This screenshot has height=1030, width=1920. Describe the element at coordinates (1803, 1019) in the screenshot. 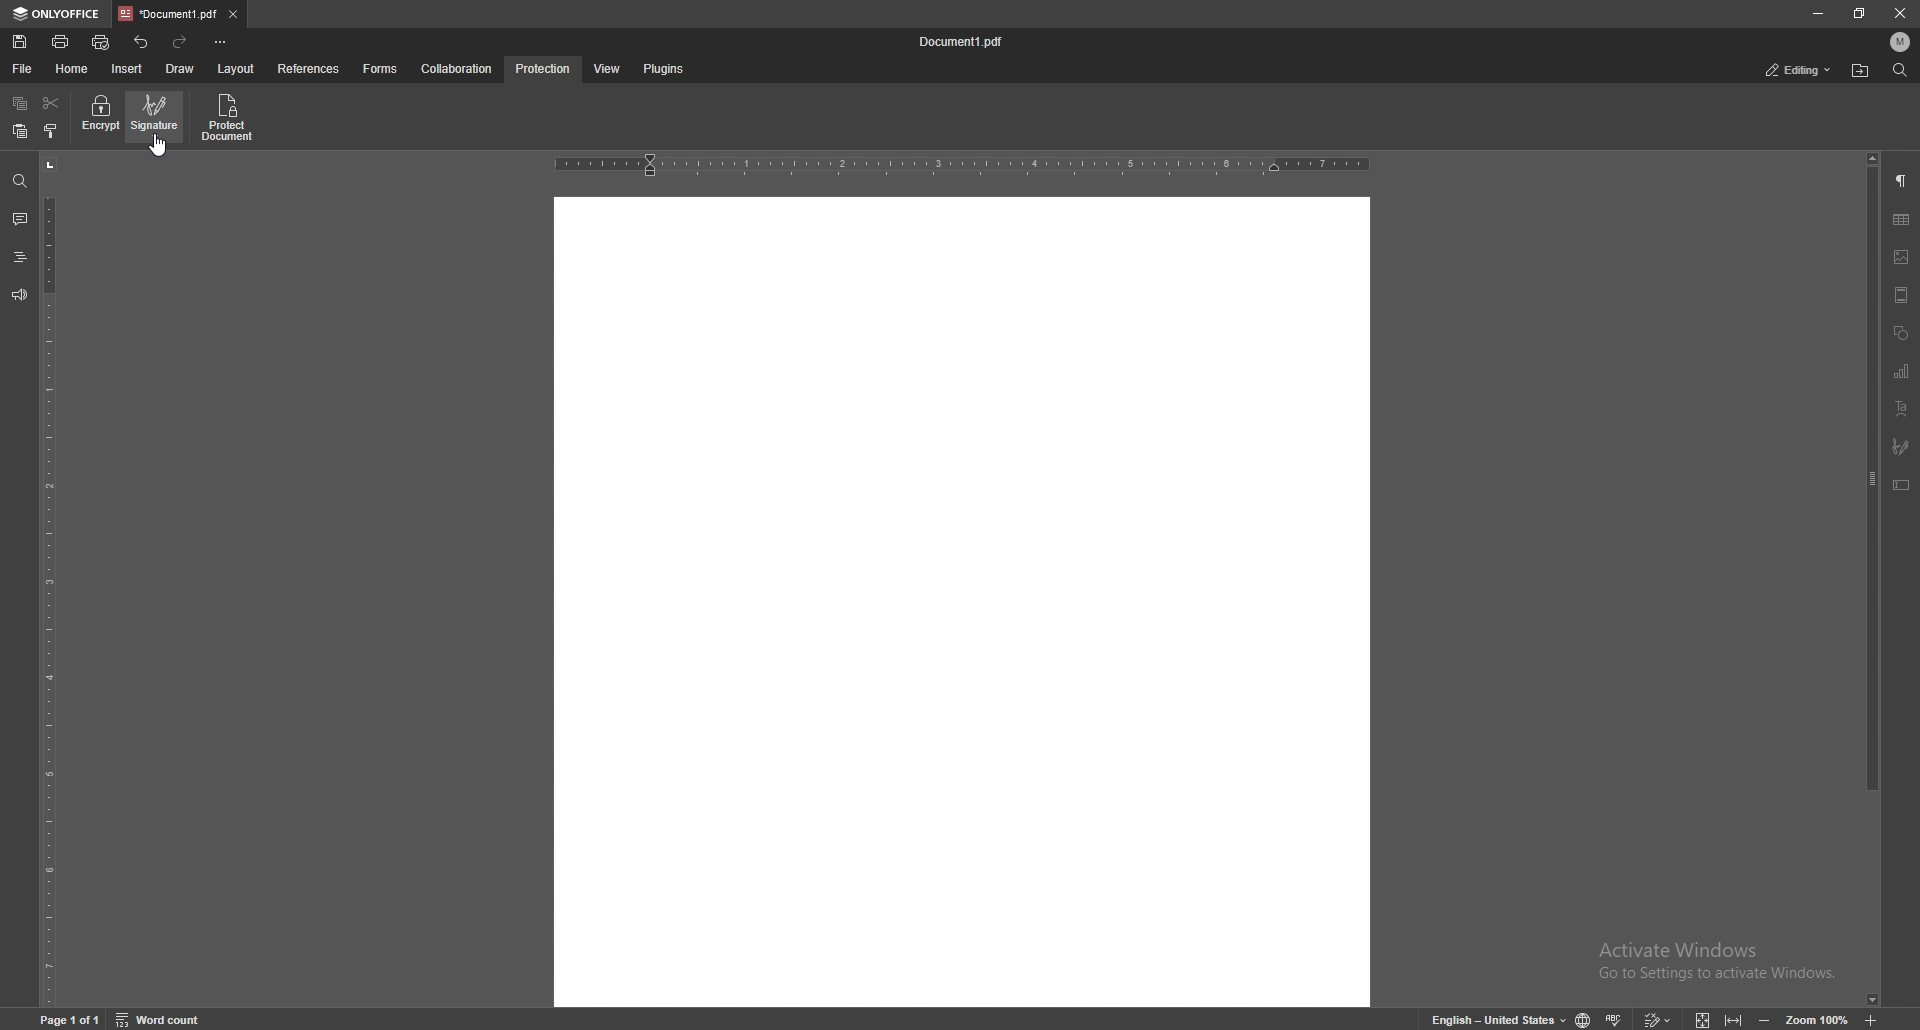

I see `zoom` at that location.